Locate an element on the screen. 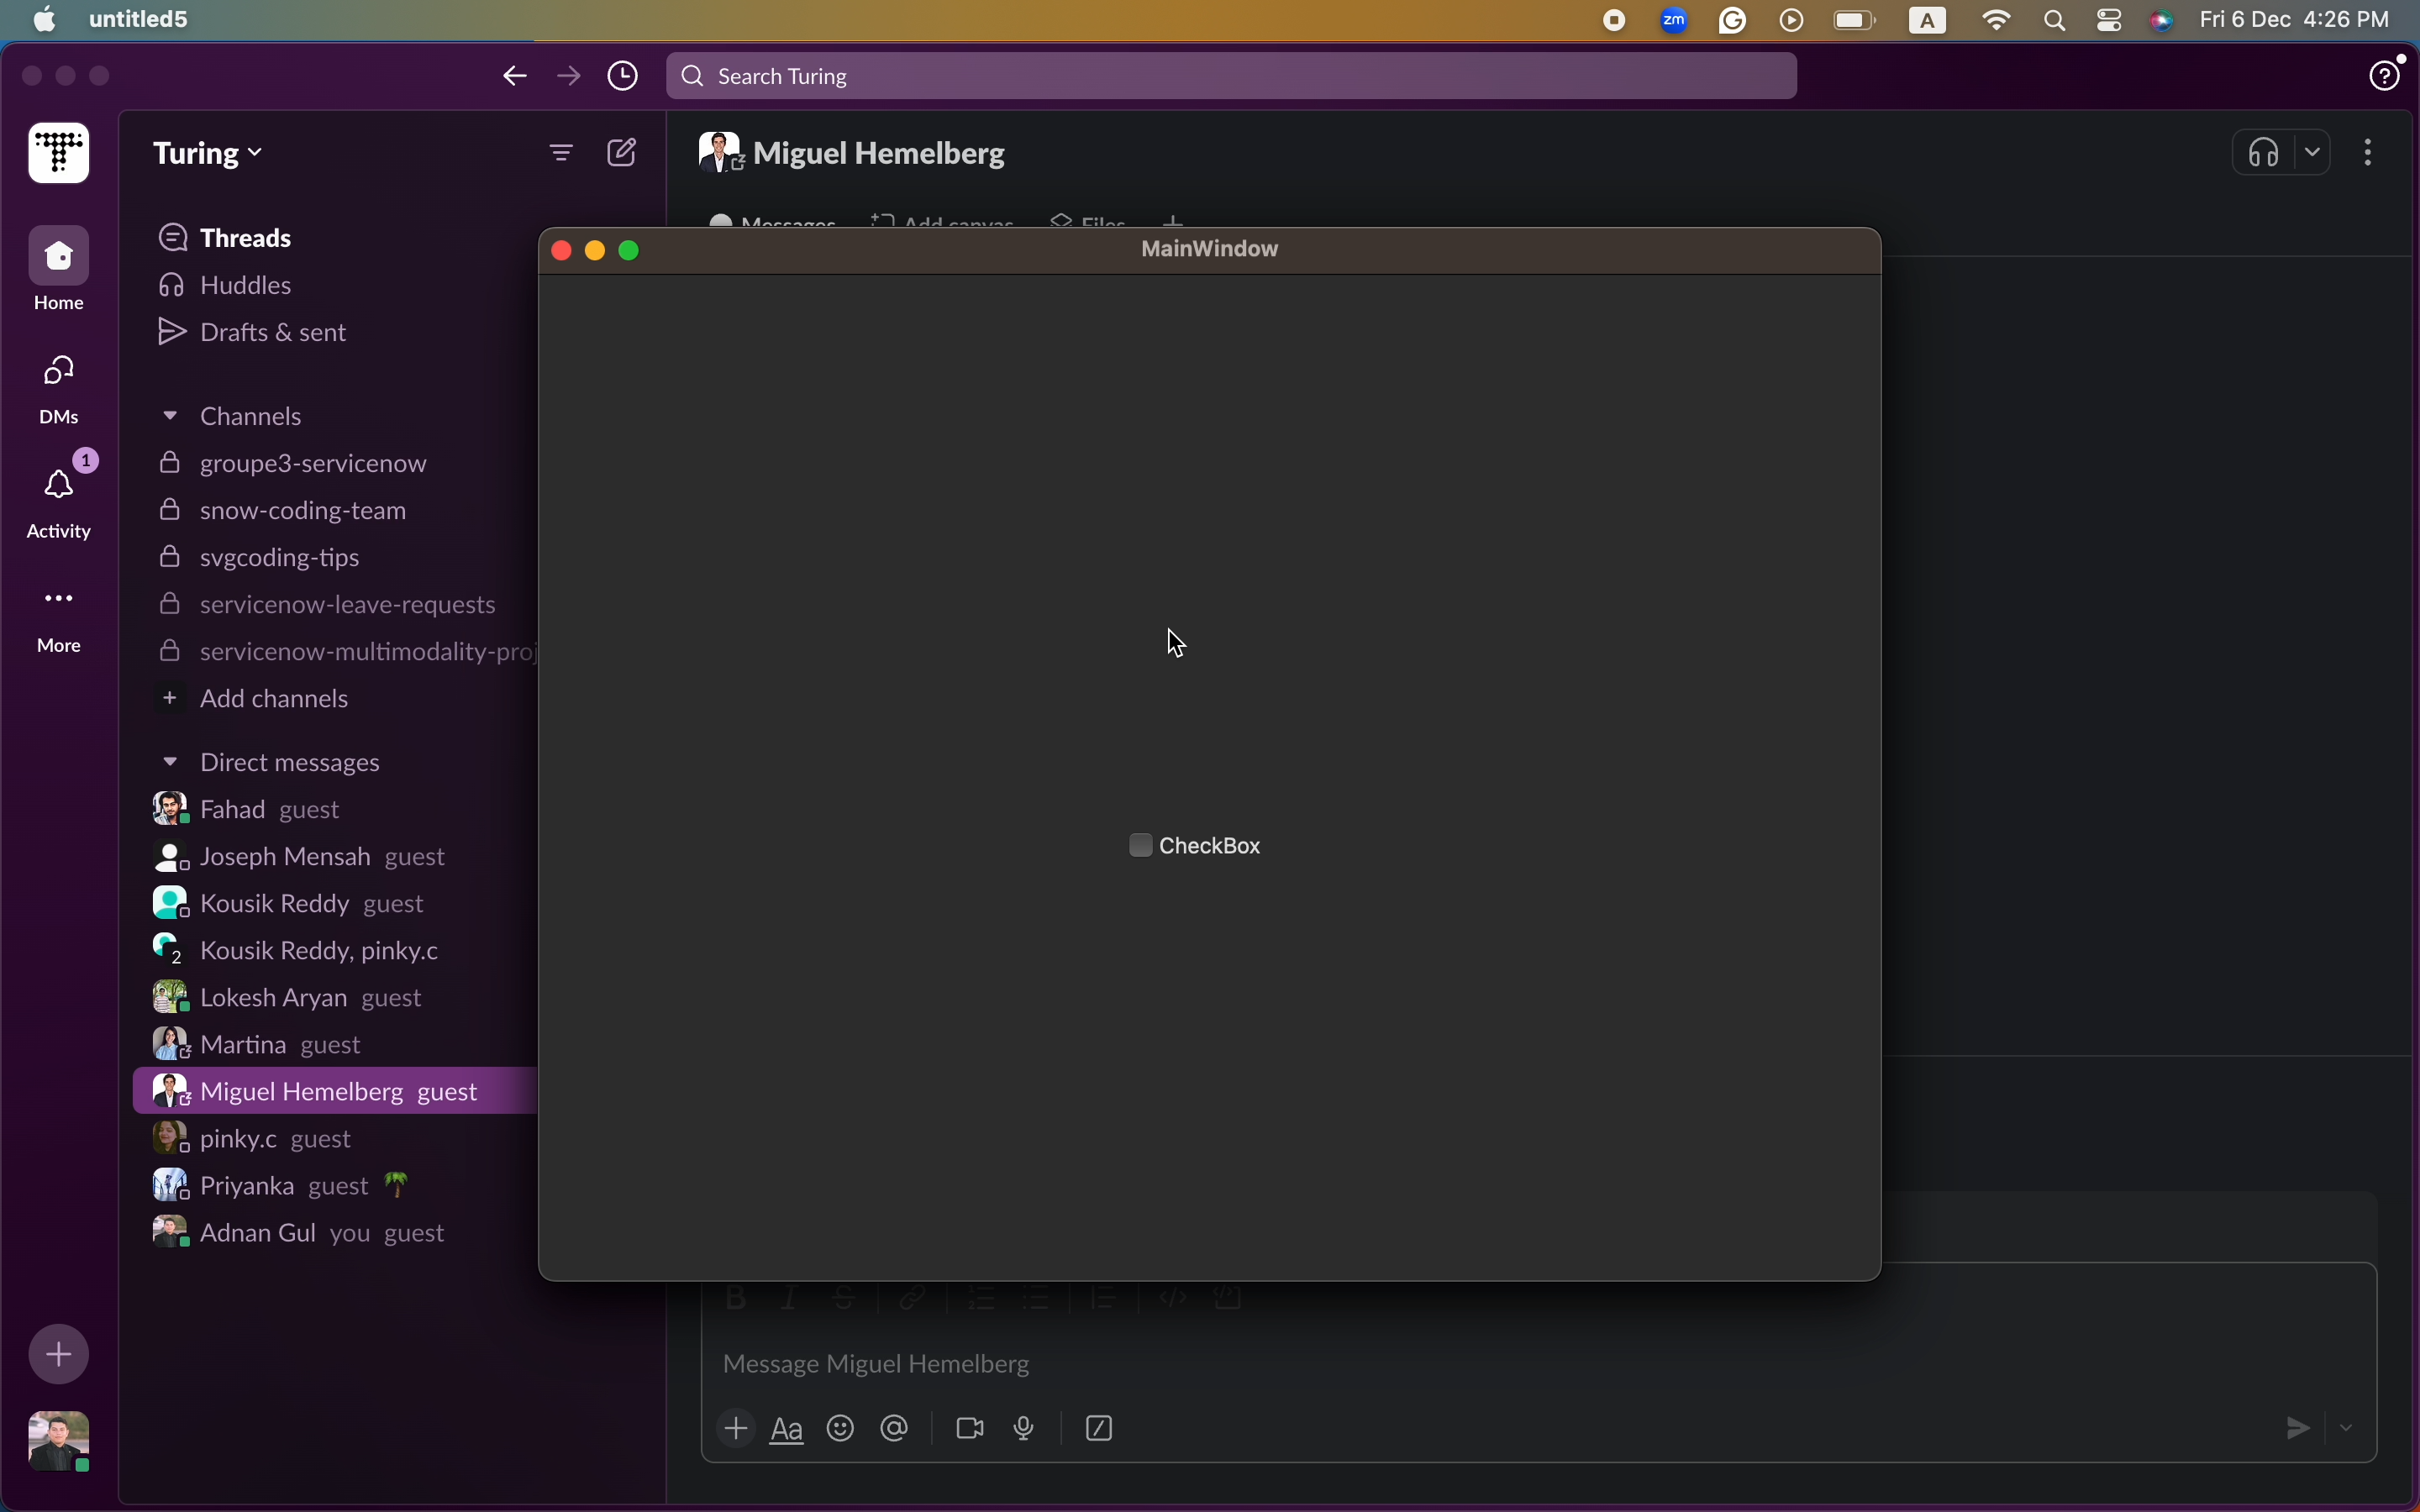 The width and height of the screenshot is (2420, 1512). back is located at coordinates (514, 77).